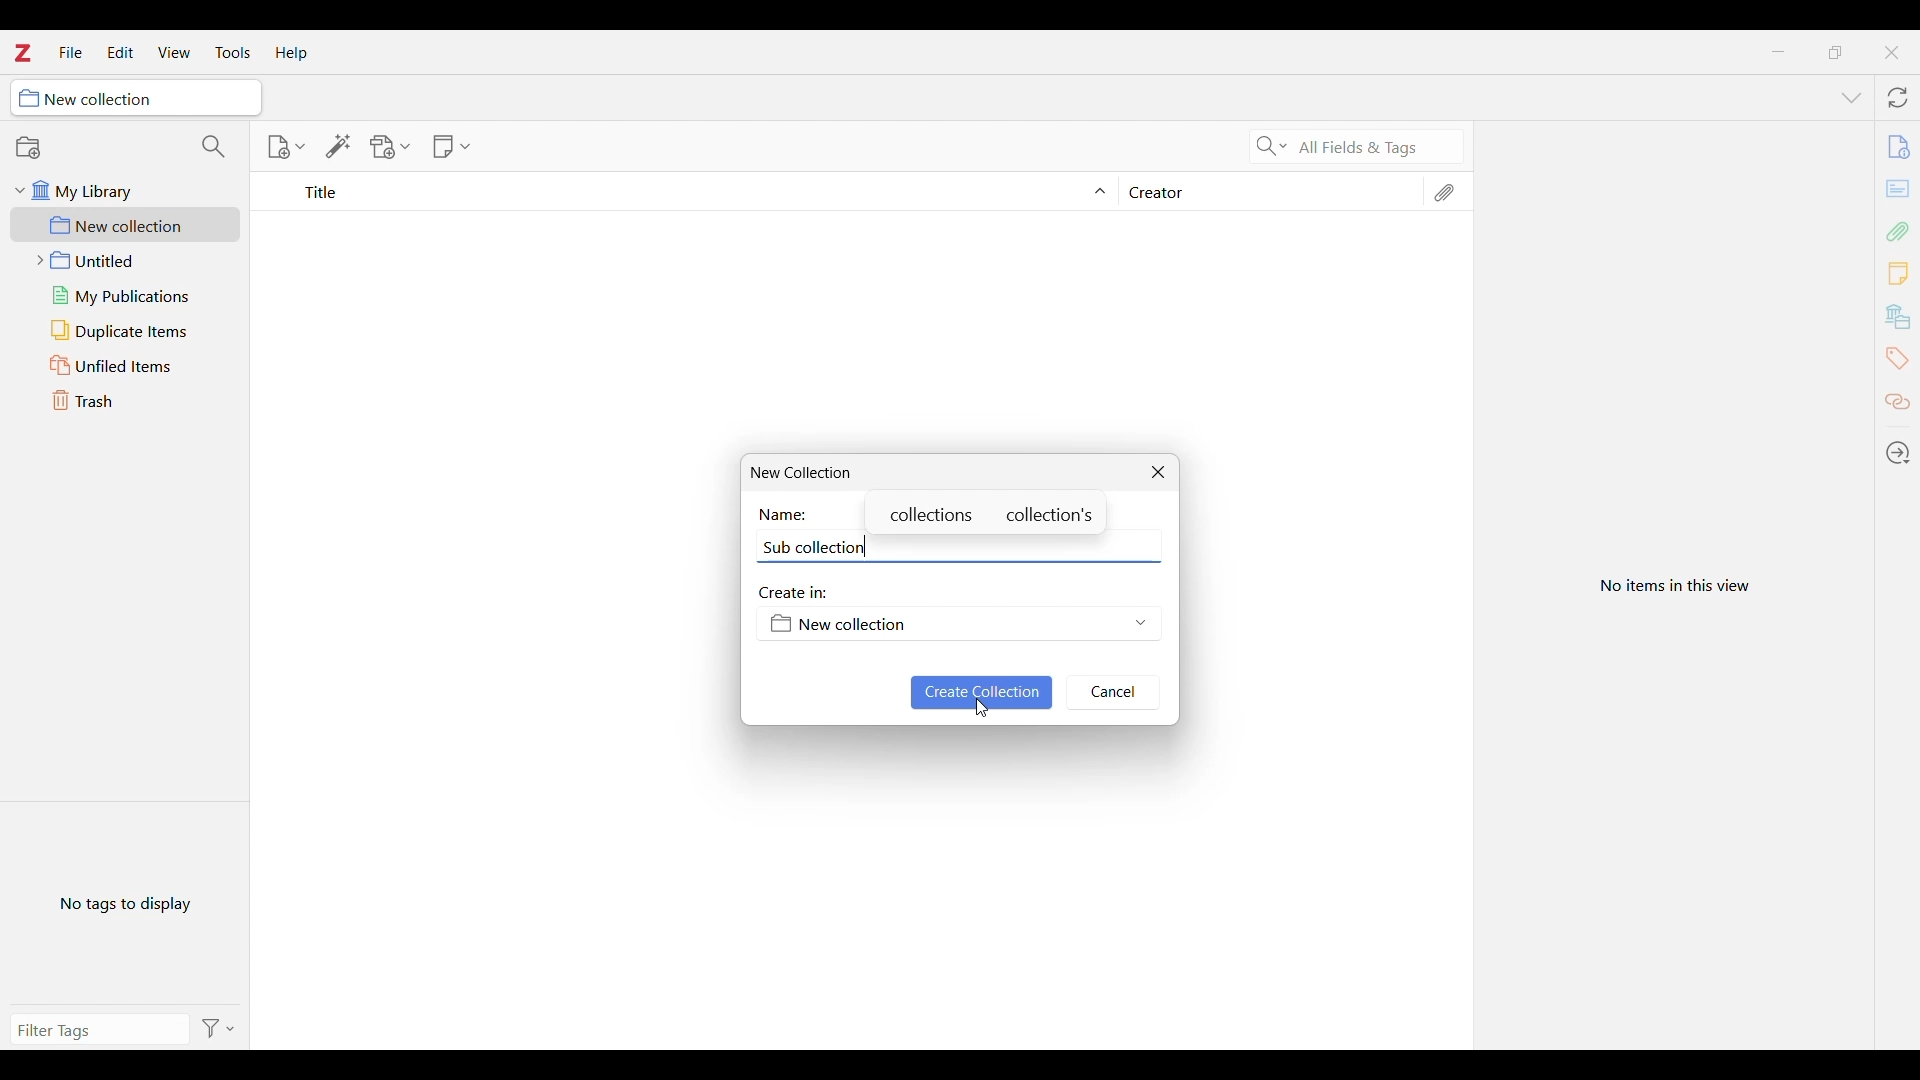 The width and height of the screenshot is (1920, 1080). I want to click on Create in:, so click(794, 593).